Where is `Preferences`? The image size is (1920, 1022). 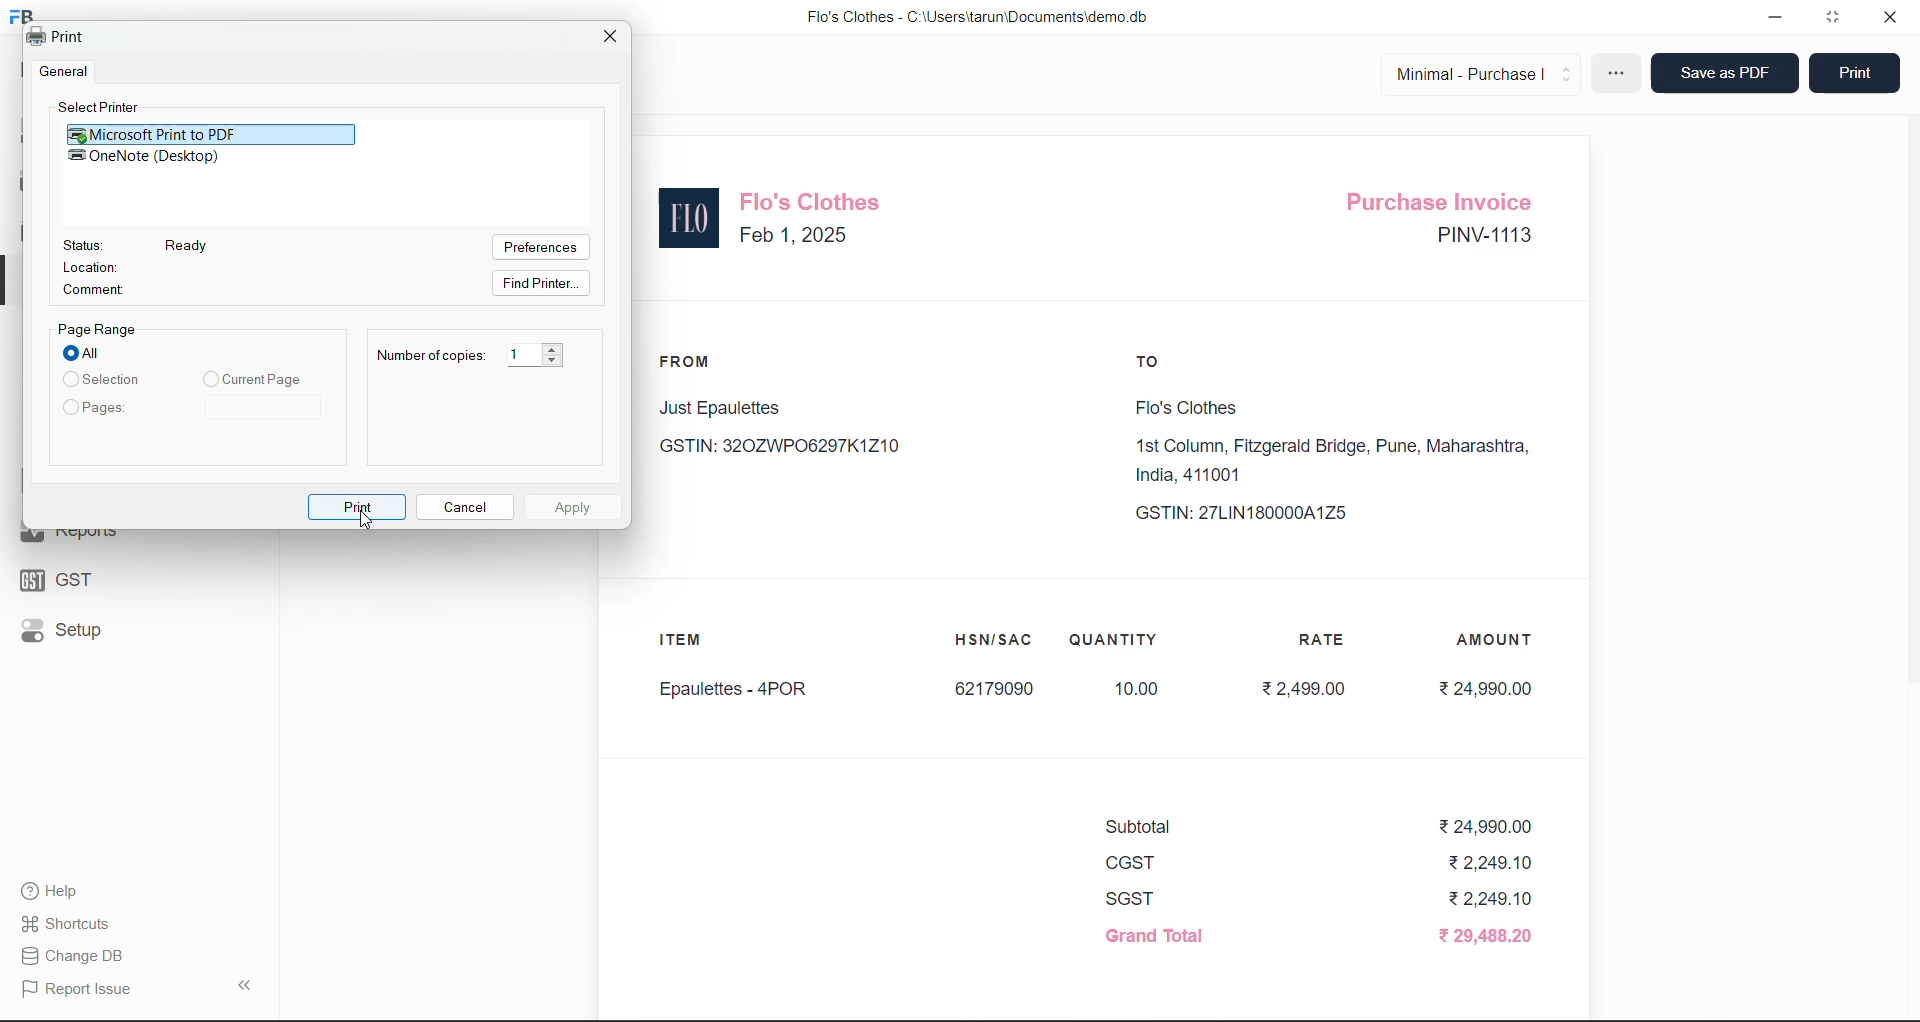
Preferences is located at coordinates (538, 248).